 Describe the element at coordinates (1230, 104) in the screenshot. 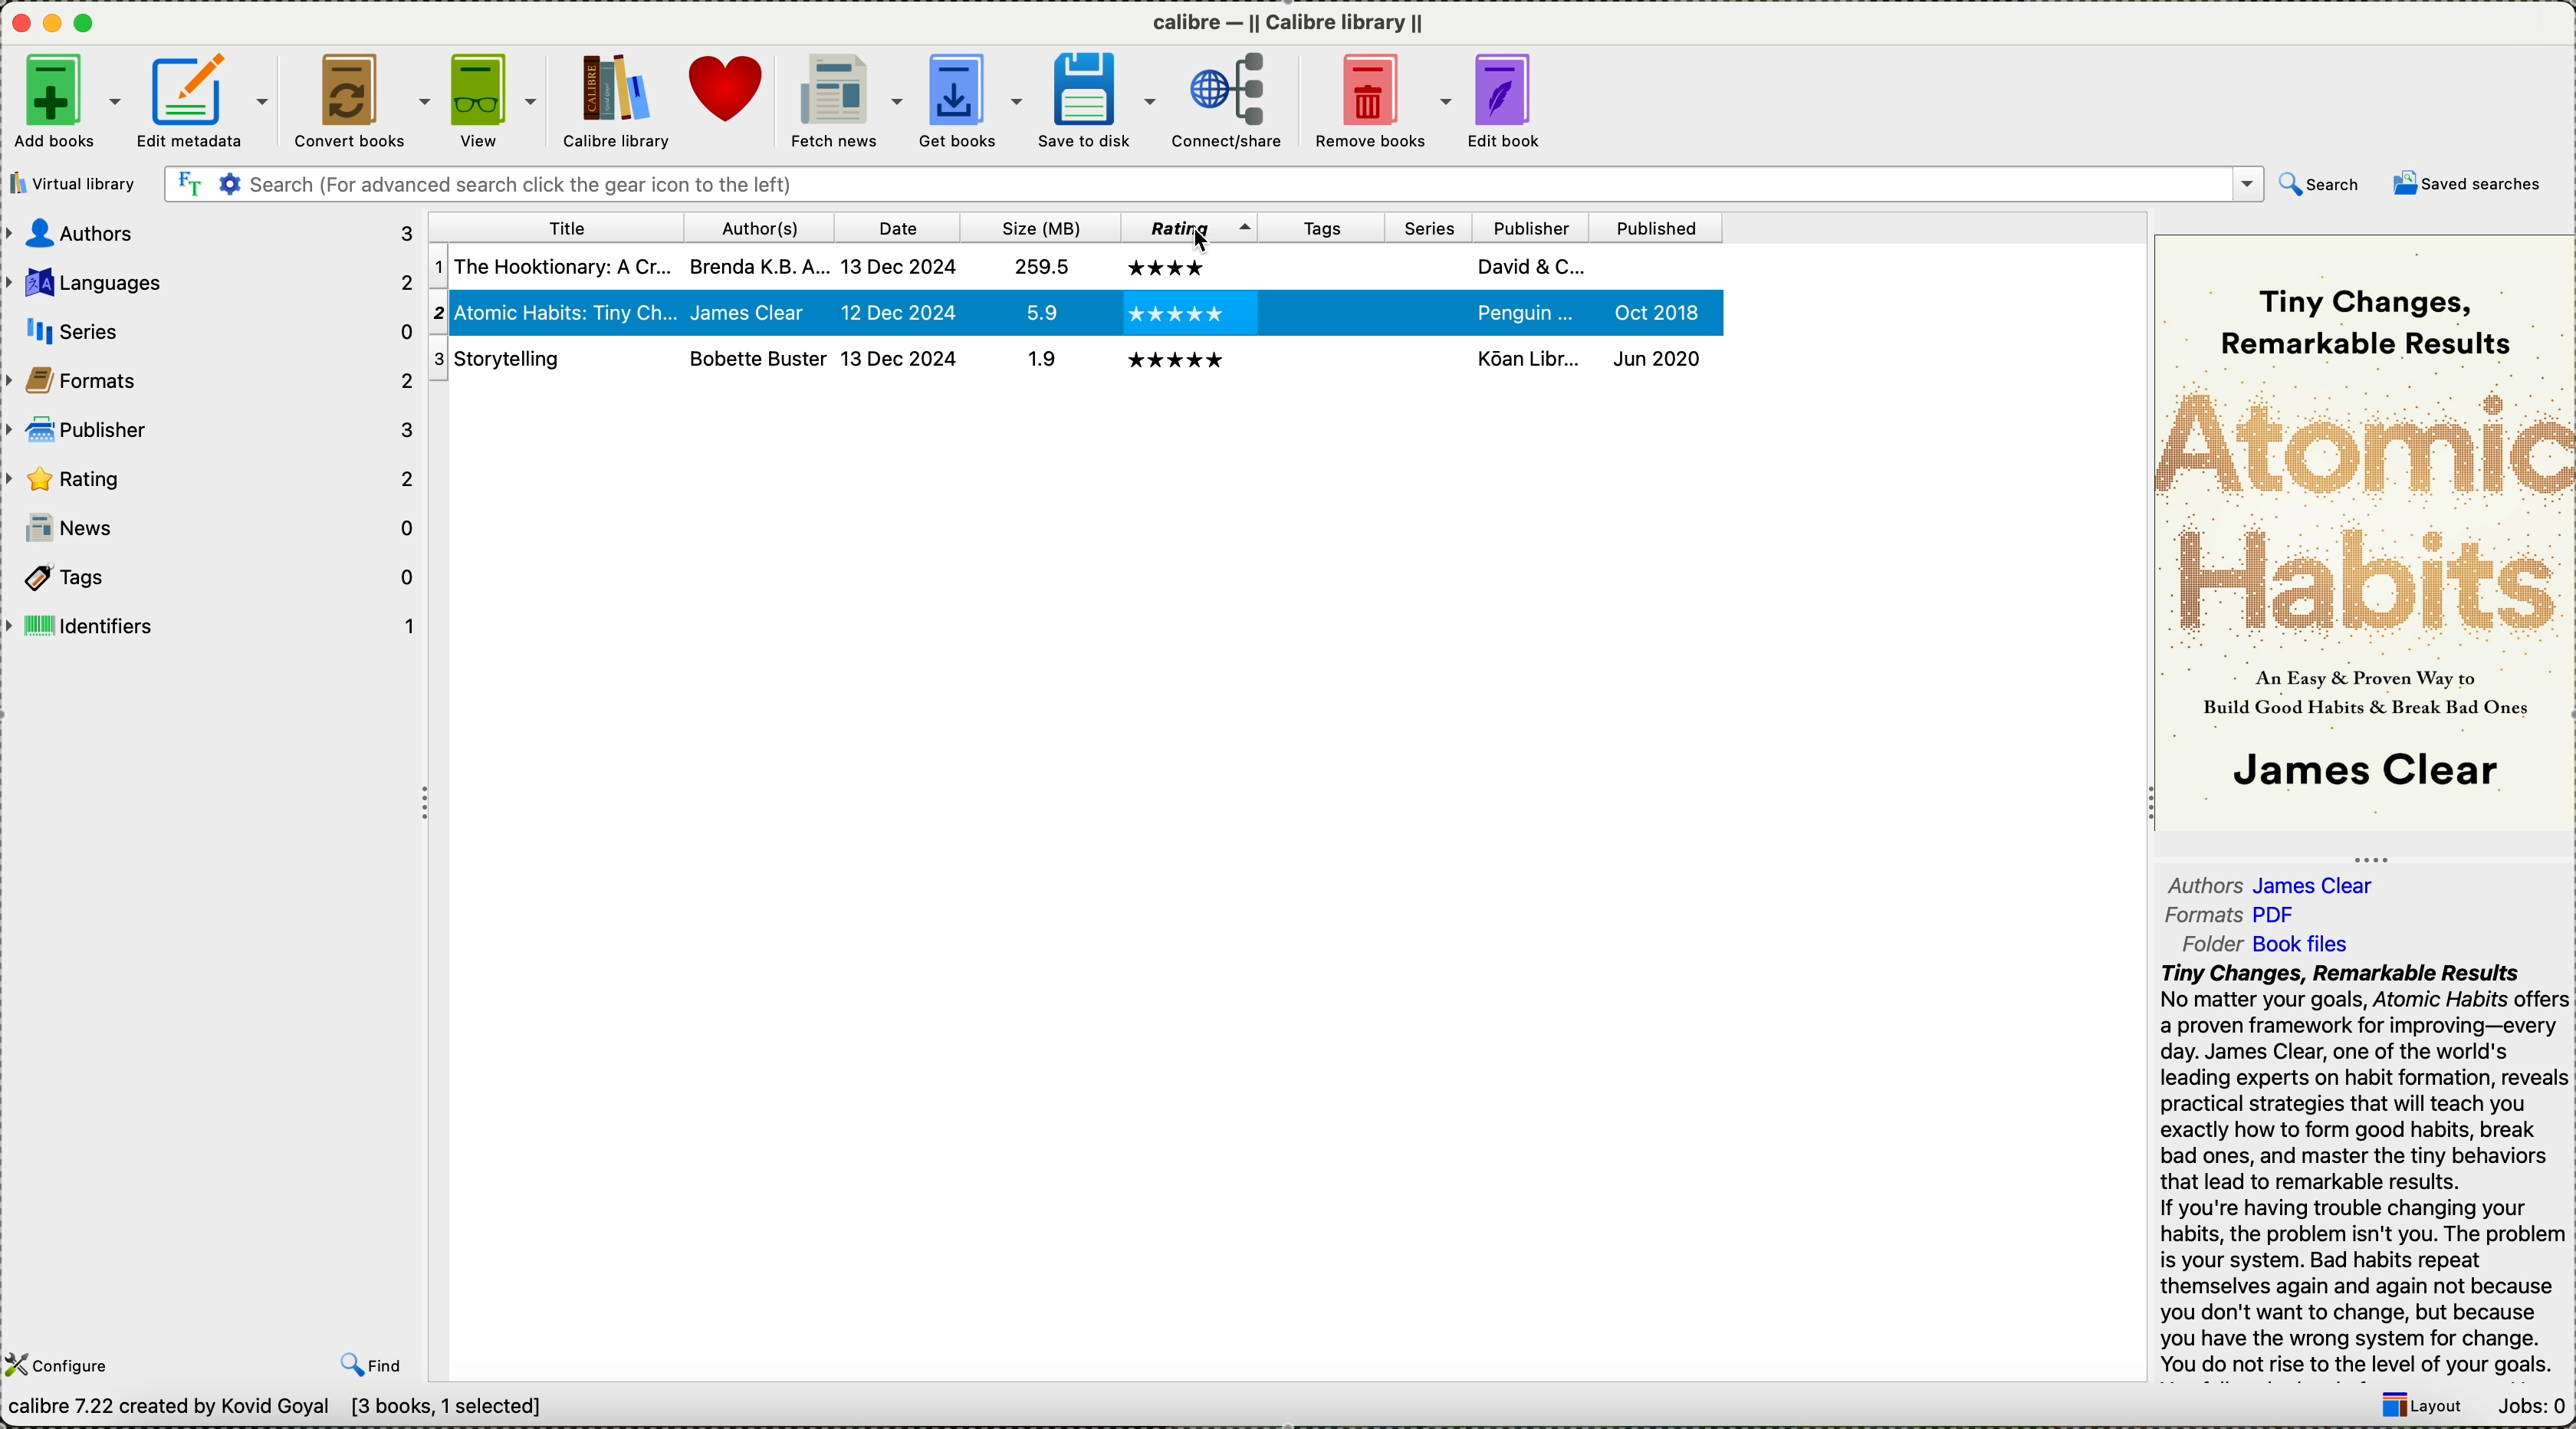

I see `connect/share` at that location.